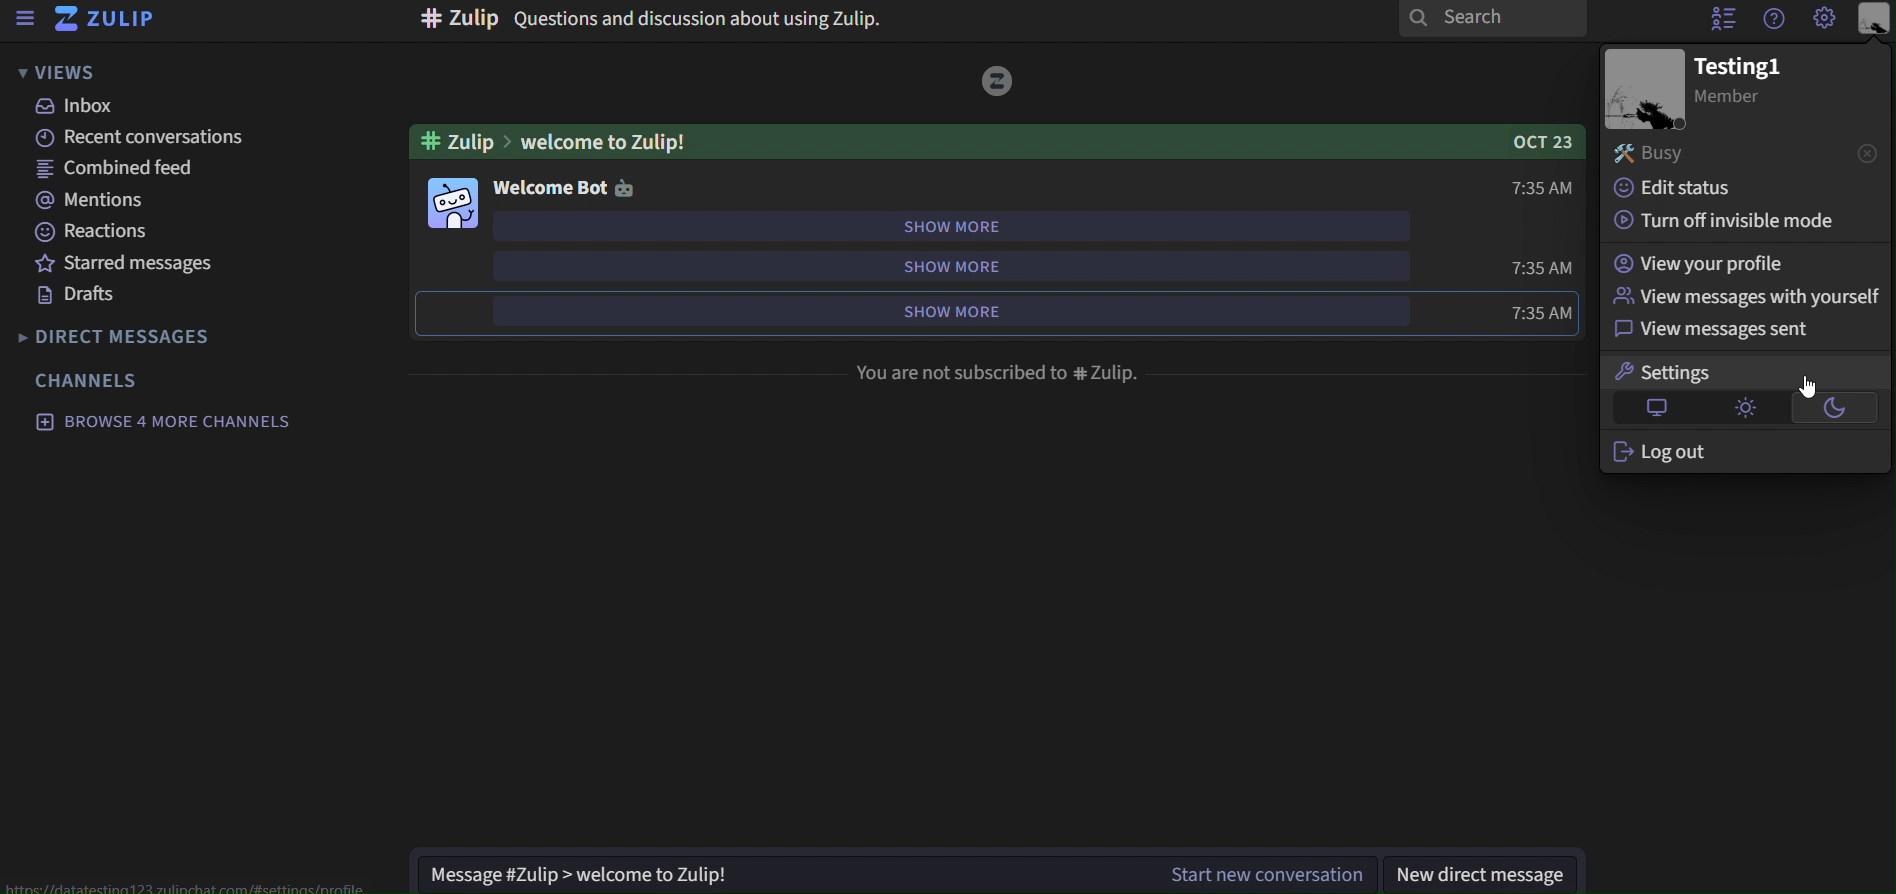  I want to click on main menu, so click(1875, 19).